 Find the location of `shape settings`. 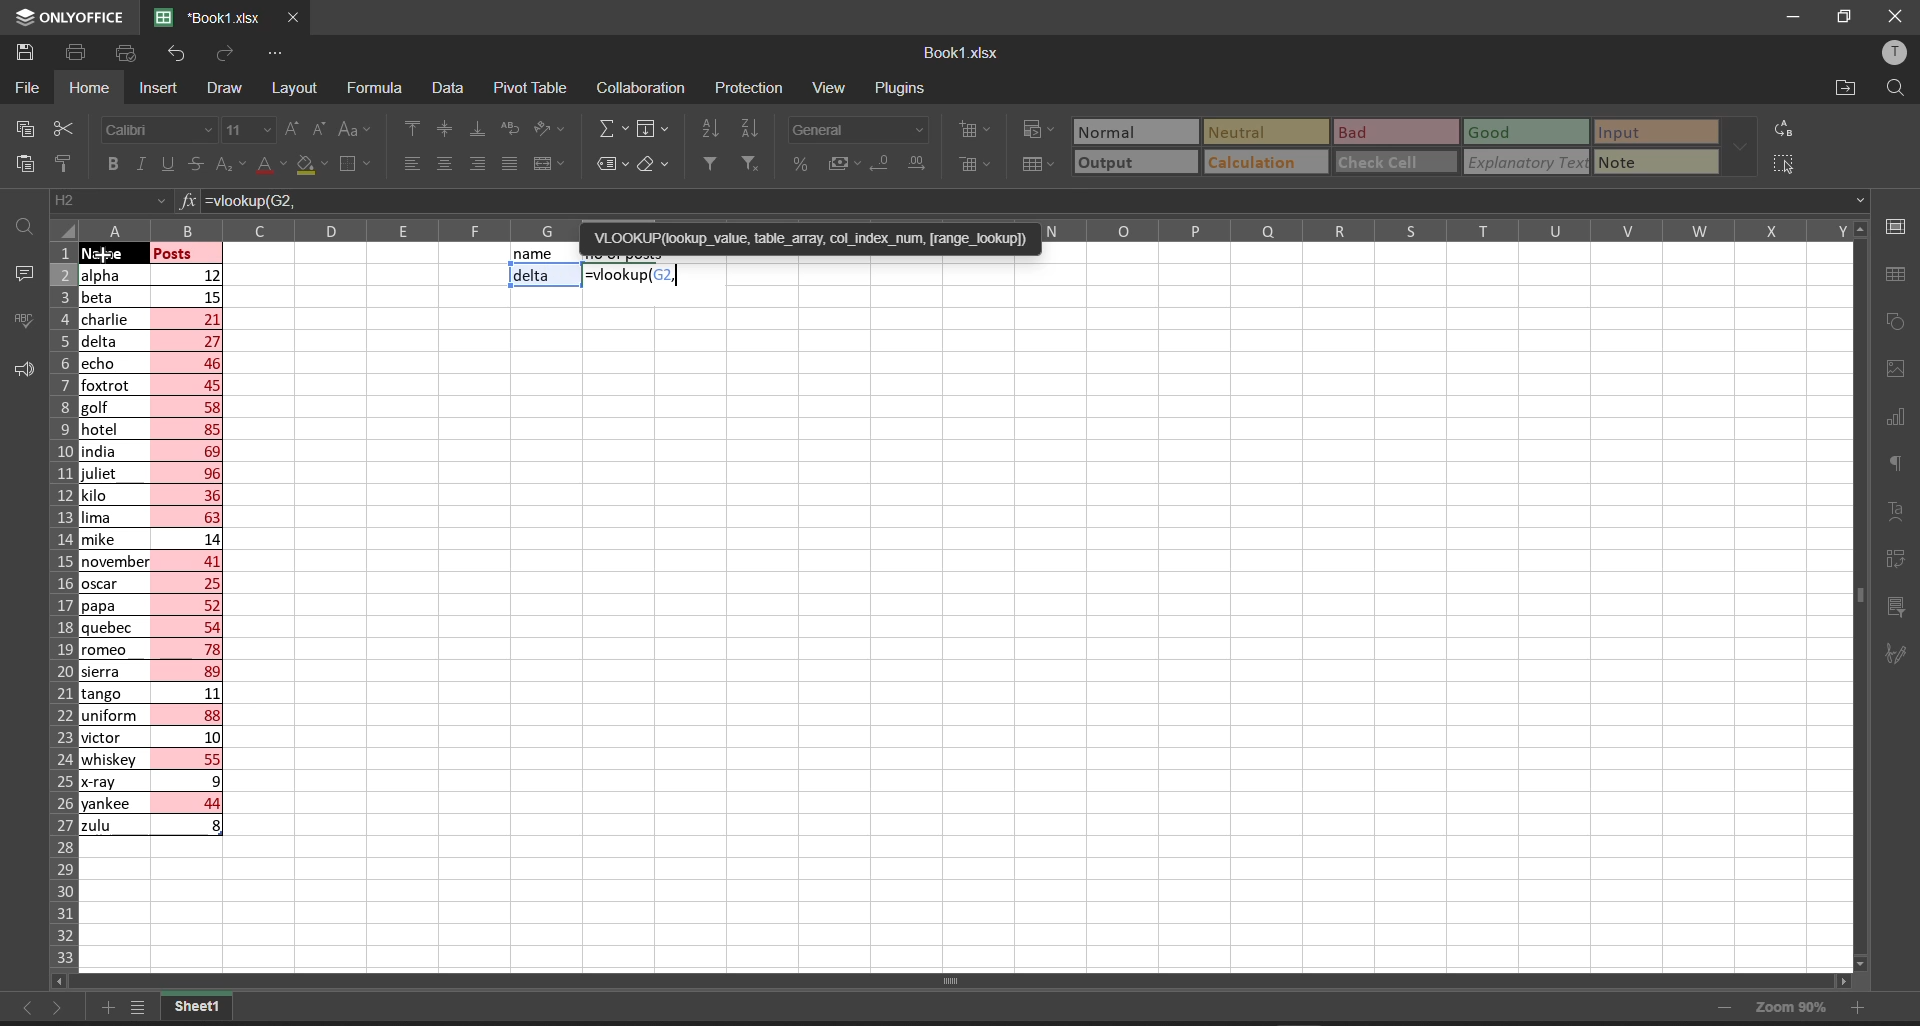

shape settings is located at coordinates (1900, 323).